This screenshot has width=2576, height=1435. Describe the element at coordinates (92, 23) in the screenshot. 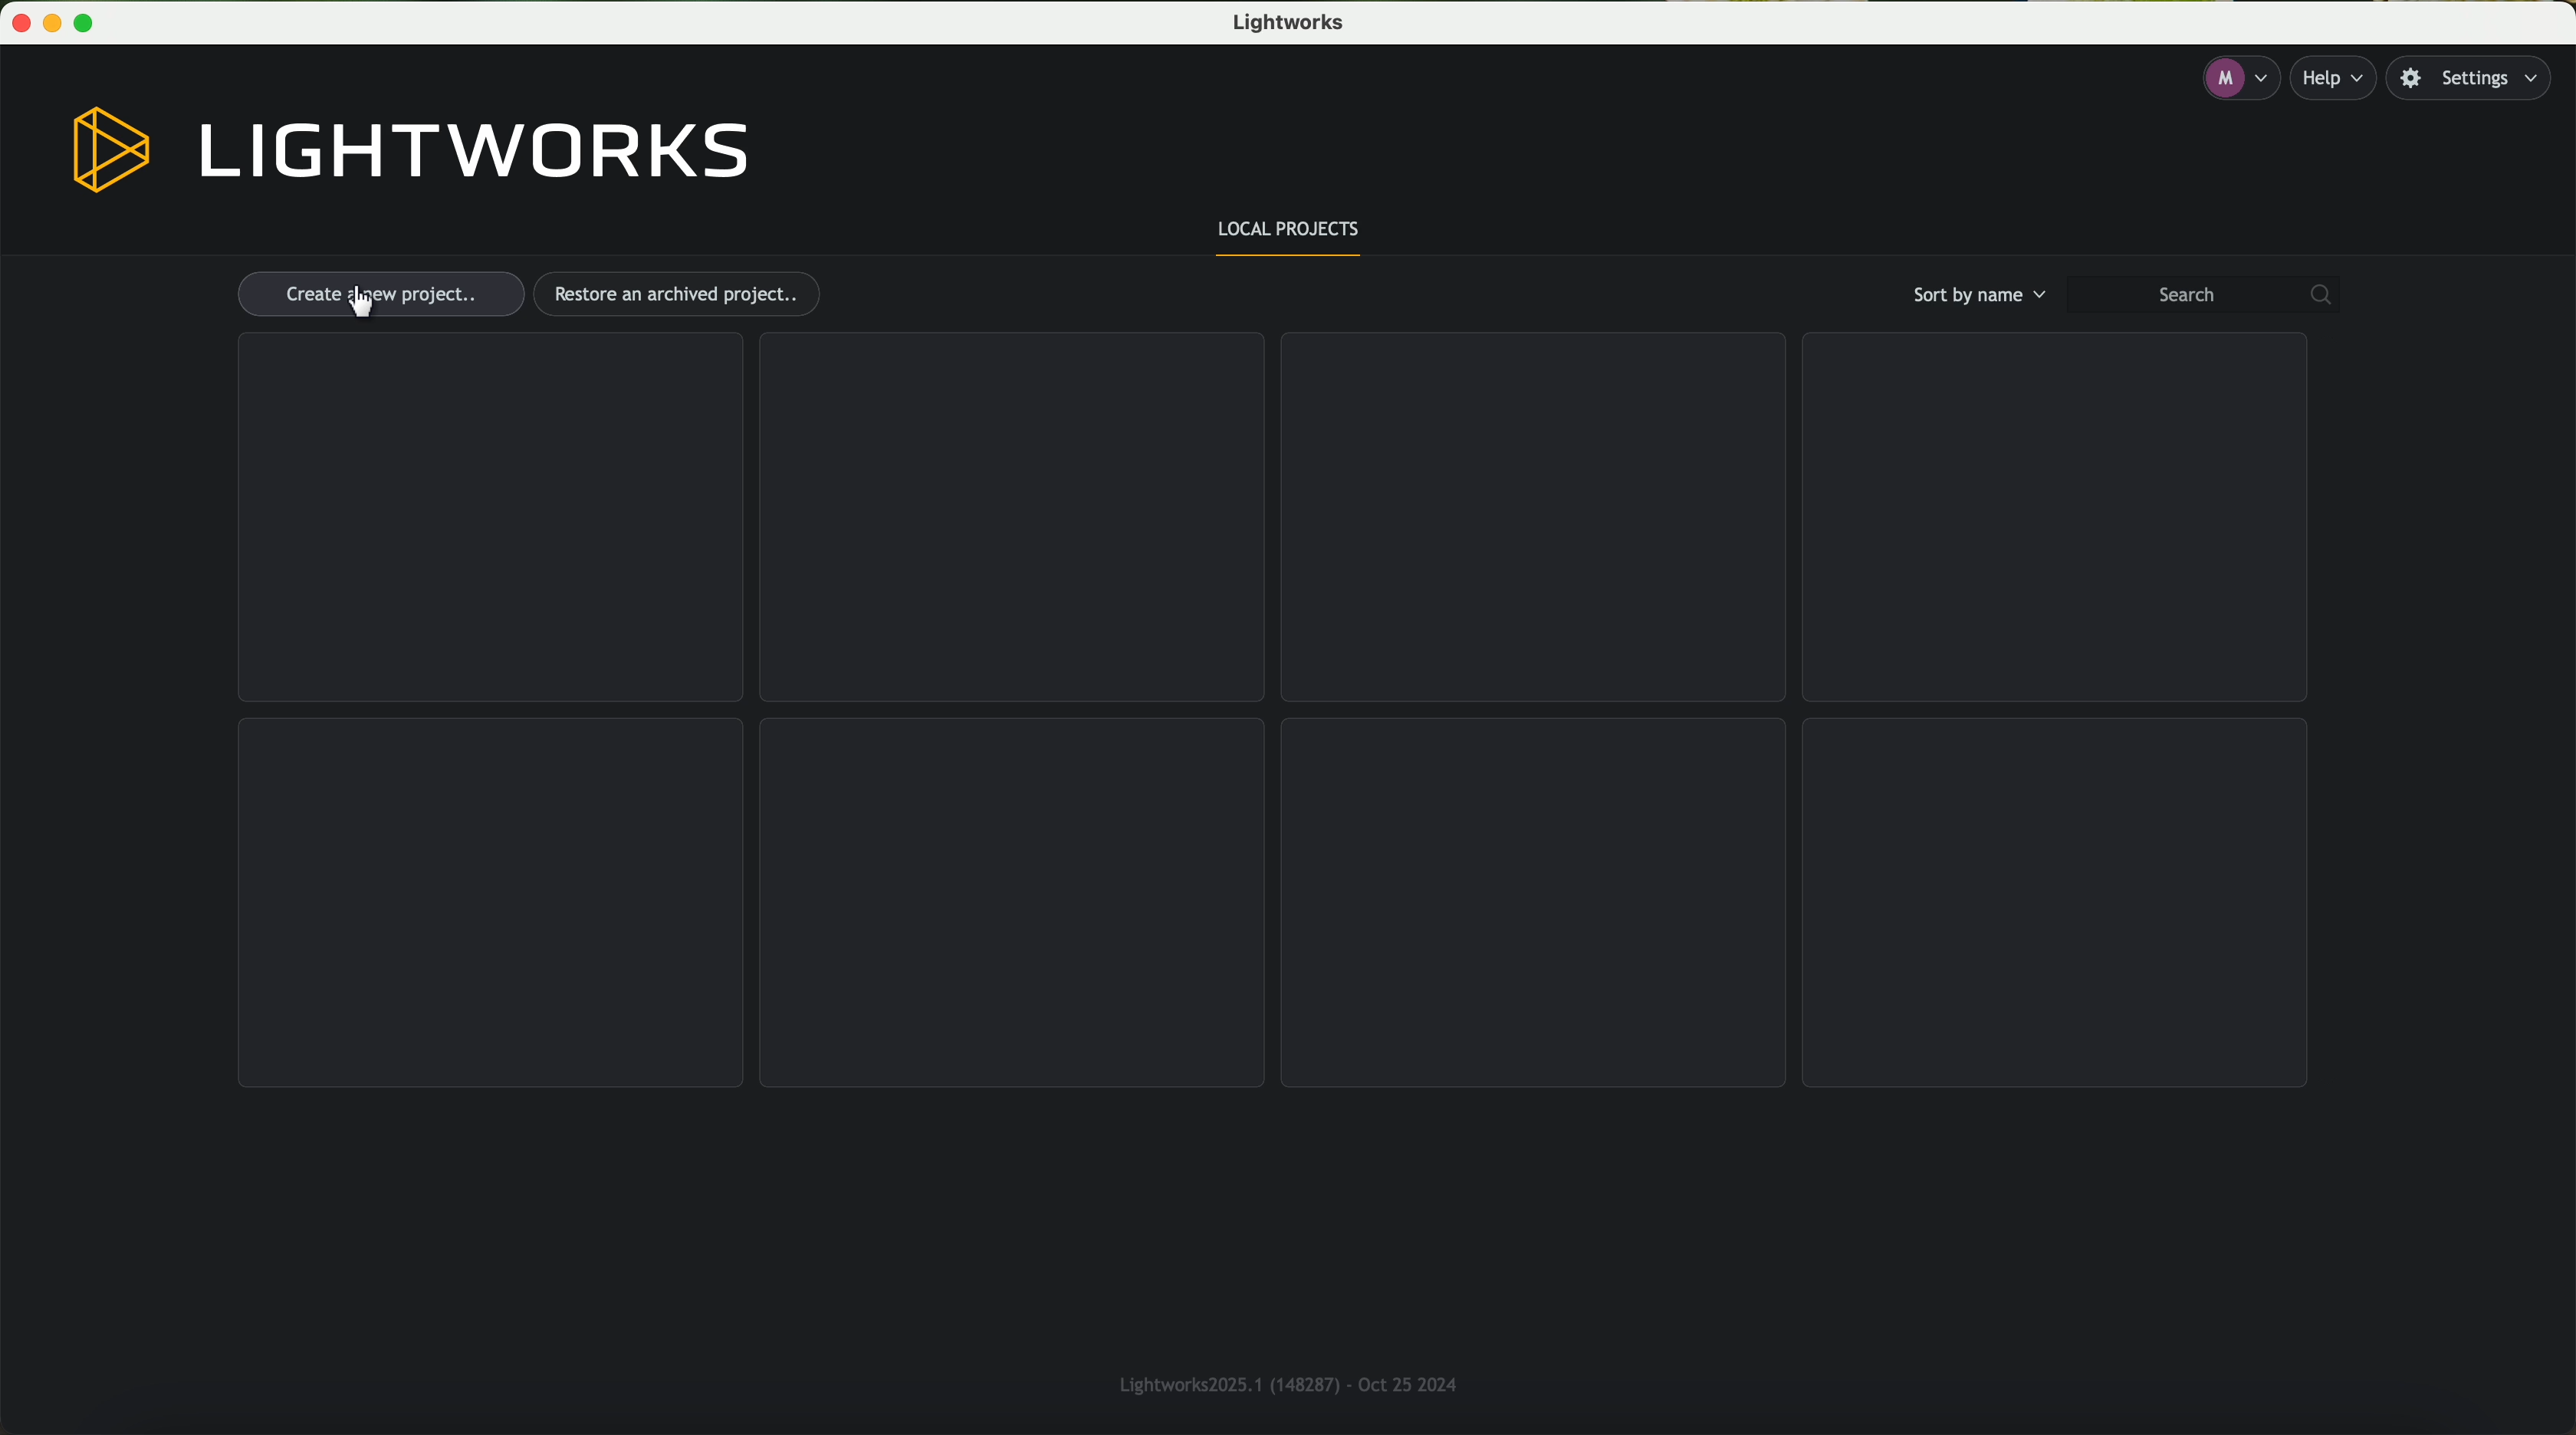

I see `maximize` at that location.